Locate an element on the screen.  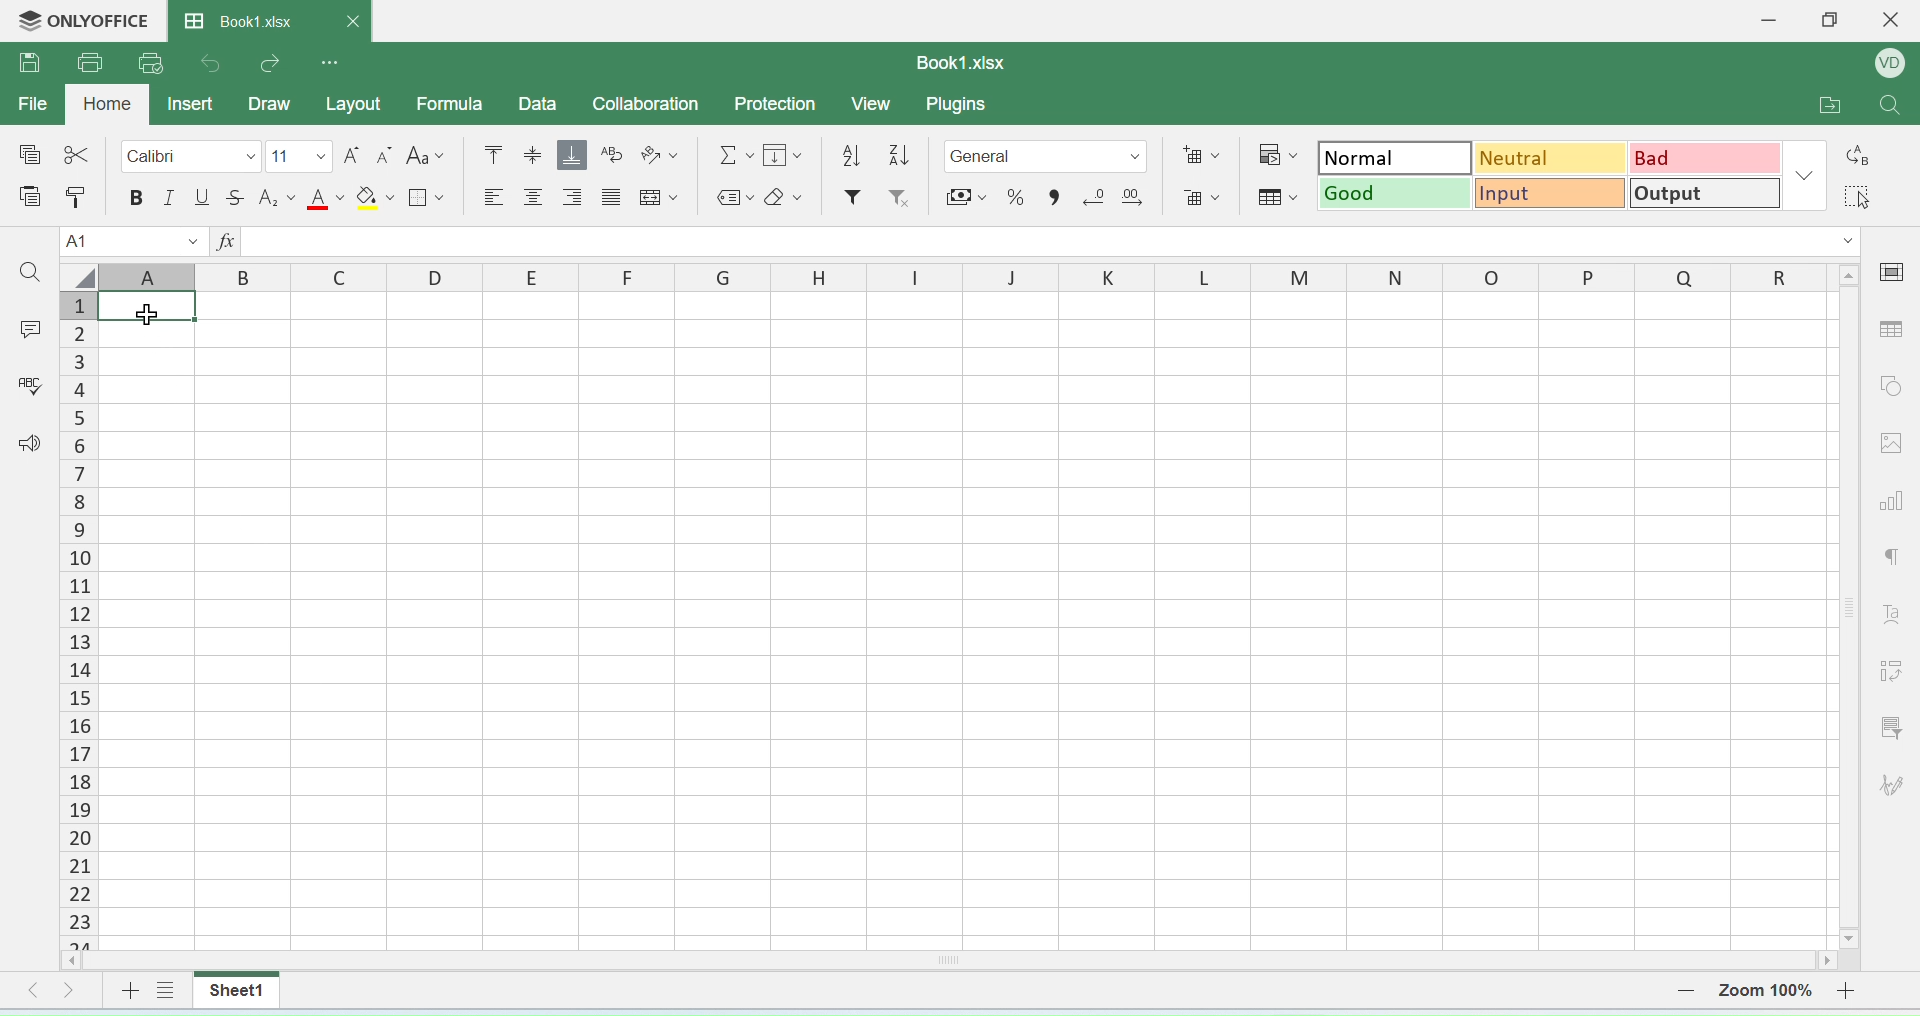
conditional formatting is located at coordinates (1275, 151).